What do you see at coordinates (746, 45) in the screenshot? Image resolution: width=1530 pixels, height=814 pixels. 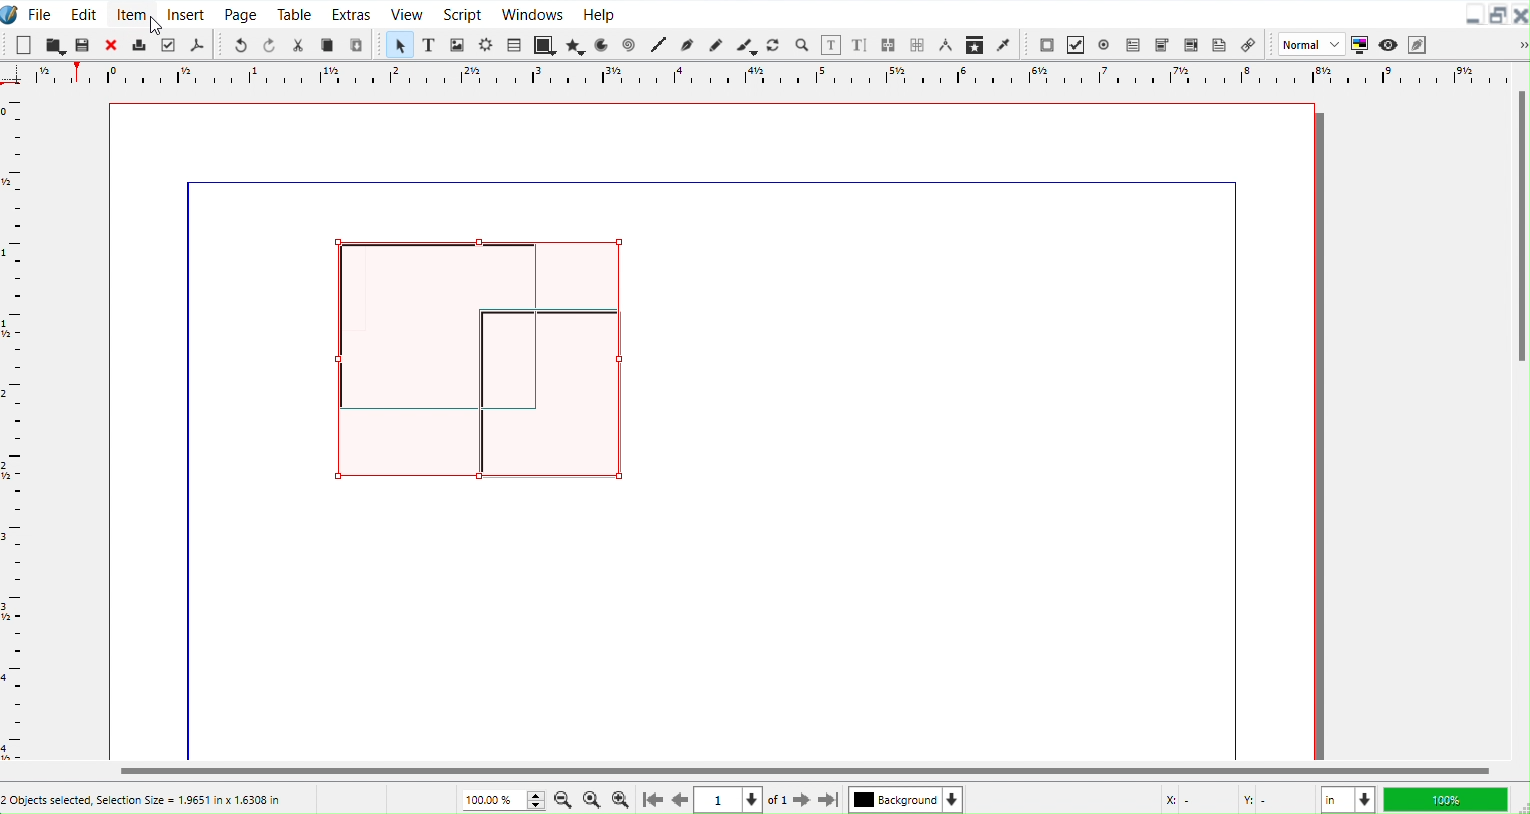 I see `Calligraphic line` at bounding box center [746, 45].